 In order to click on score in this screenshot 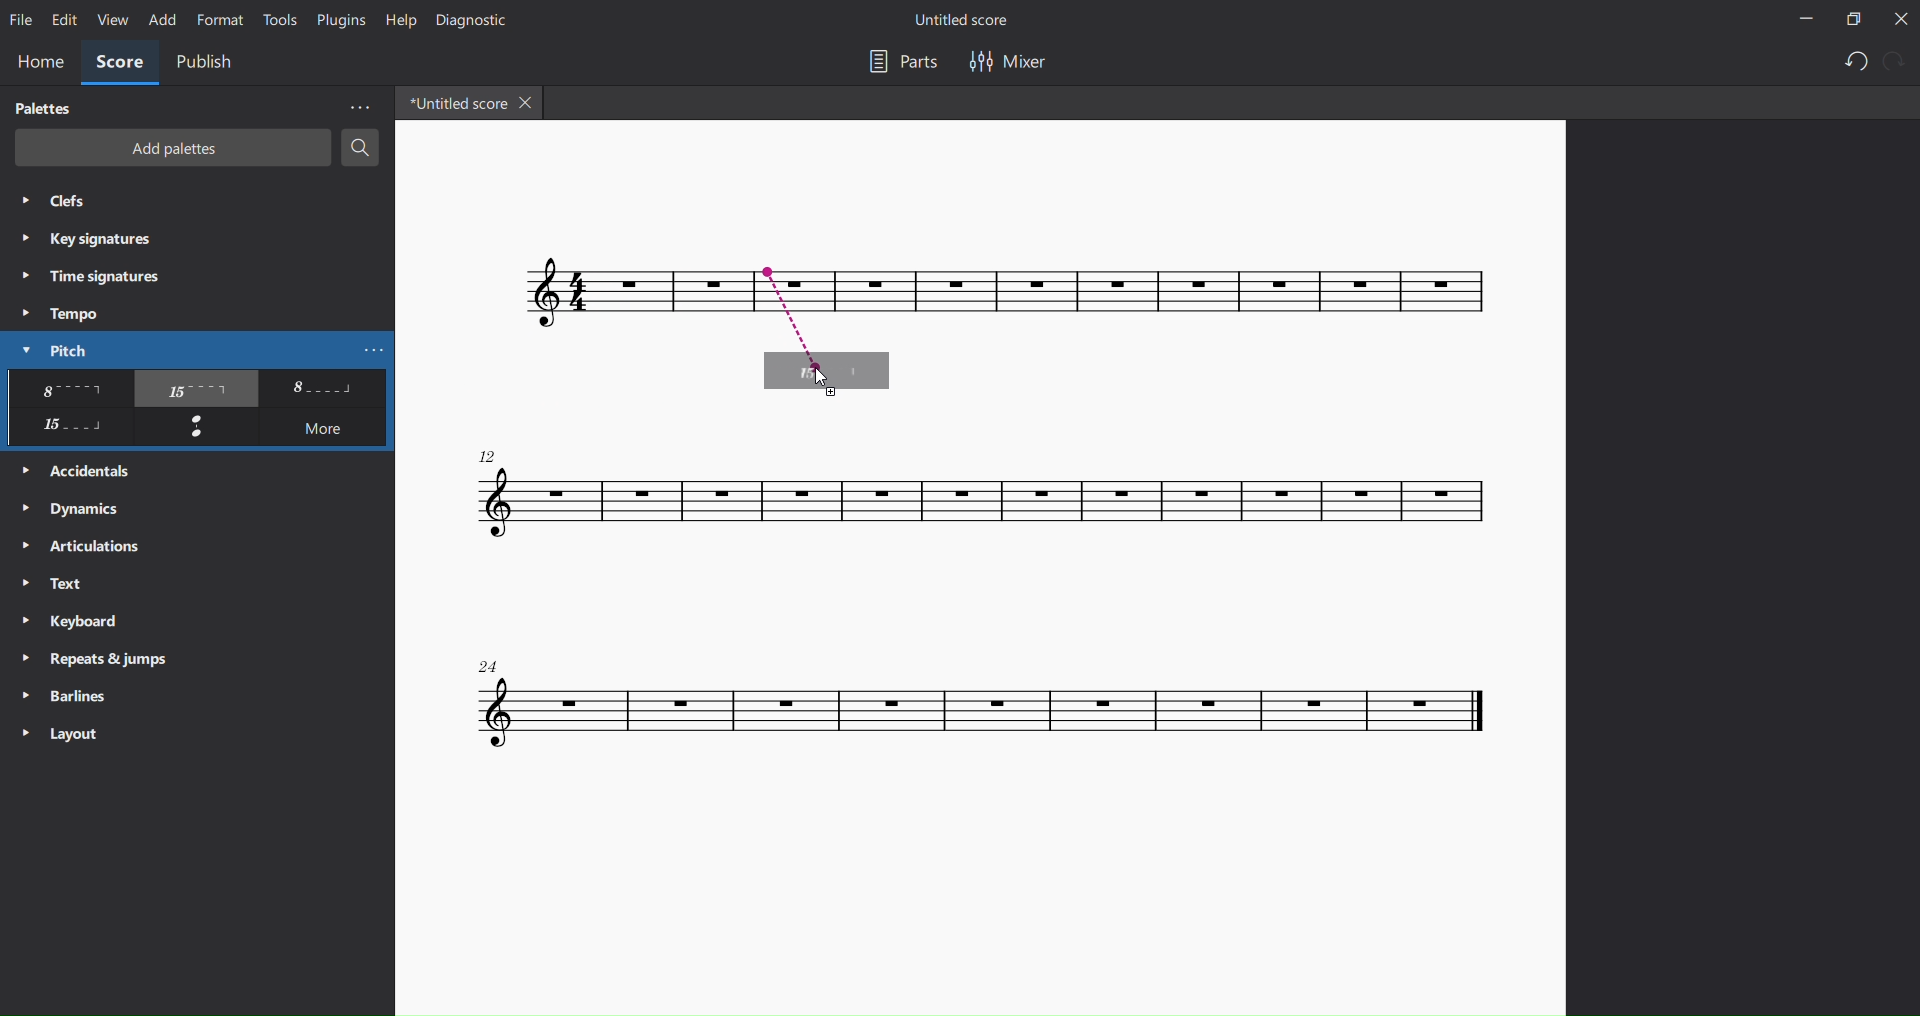, I will do `click(1348, 293)`.